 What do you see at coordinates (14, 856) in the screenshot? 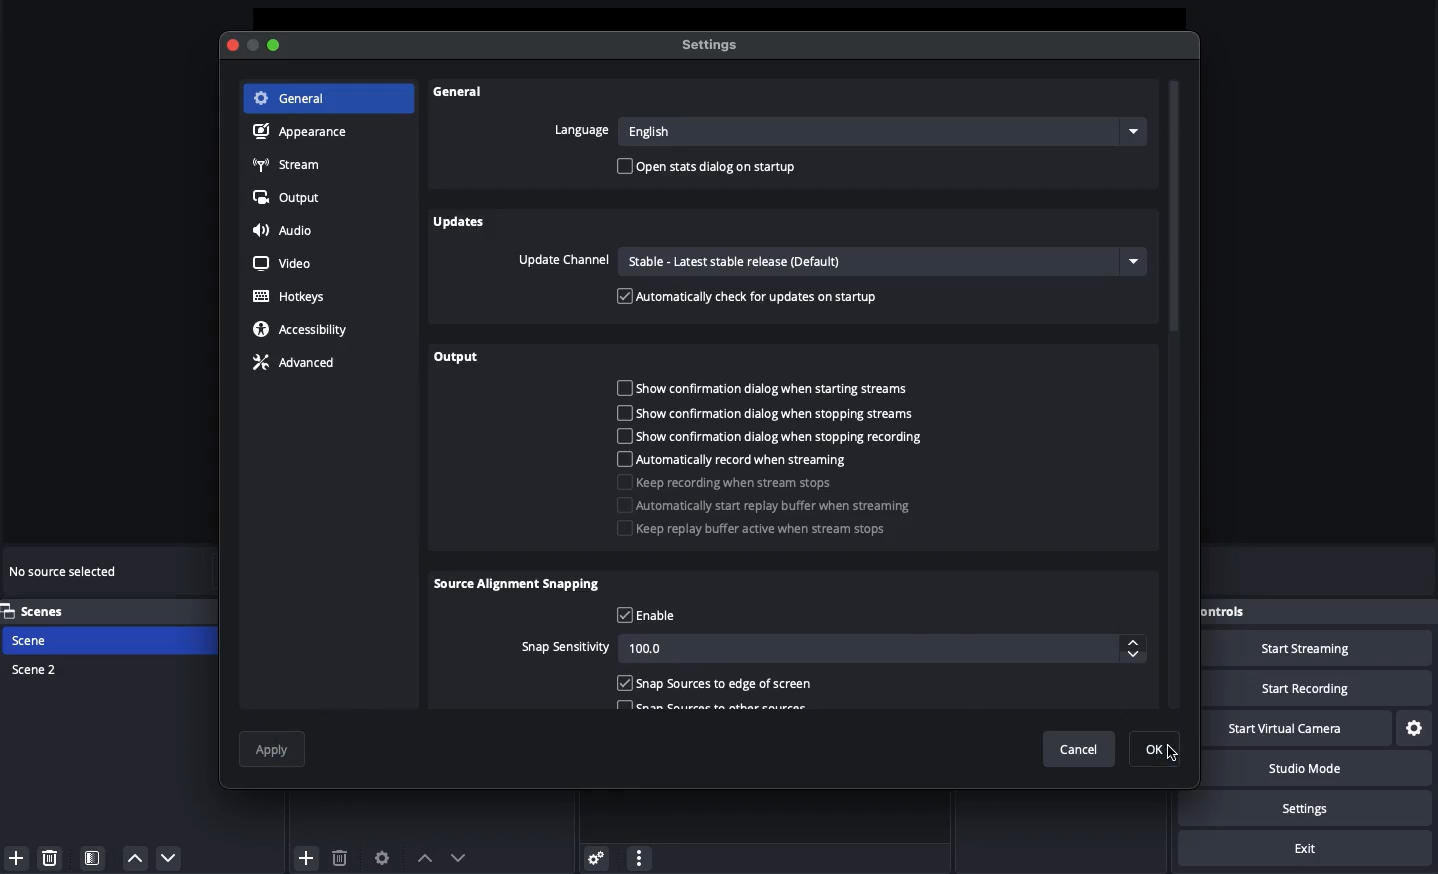
I see `Add` at bounding box center [14, 856].